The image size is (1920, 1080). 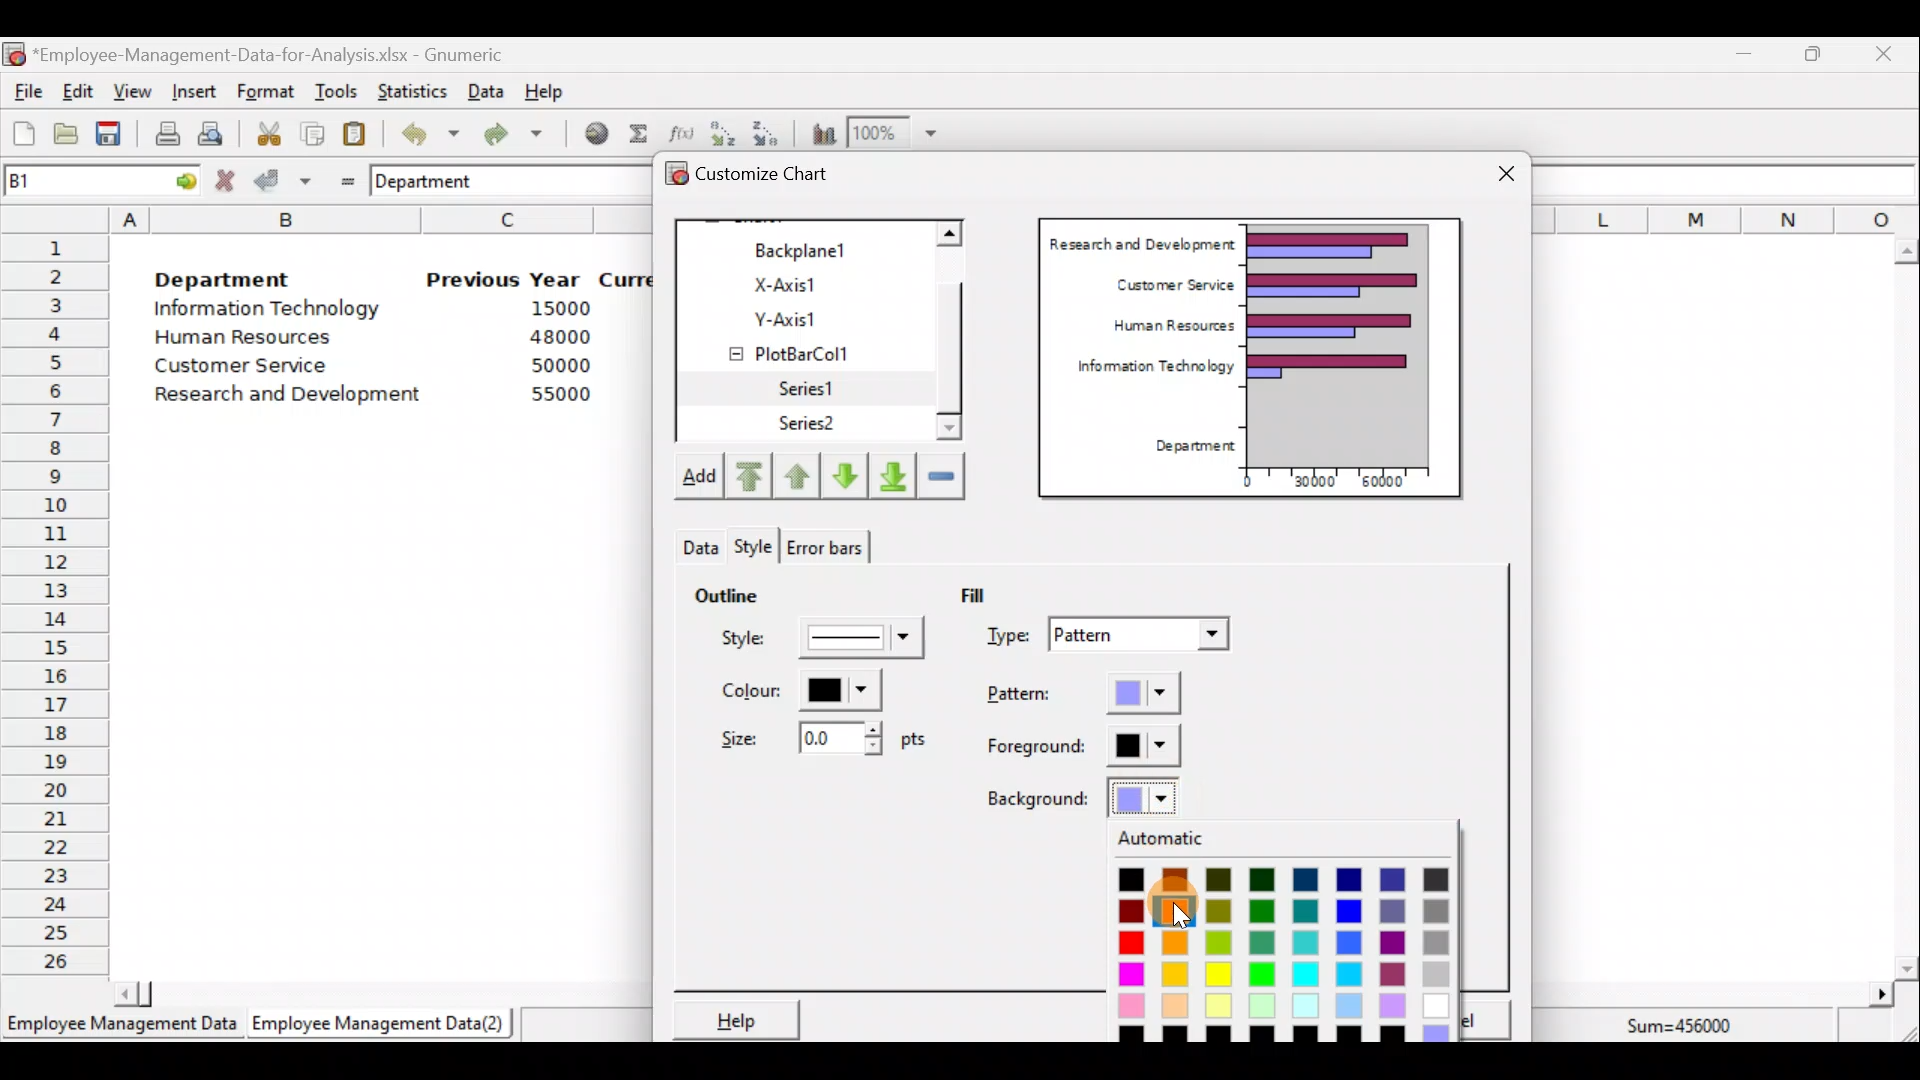 What do you see at coordinates (295, 397) in the screenshot?
I see `Research and Development` at bounding box center [295, 397].